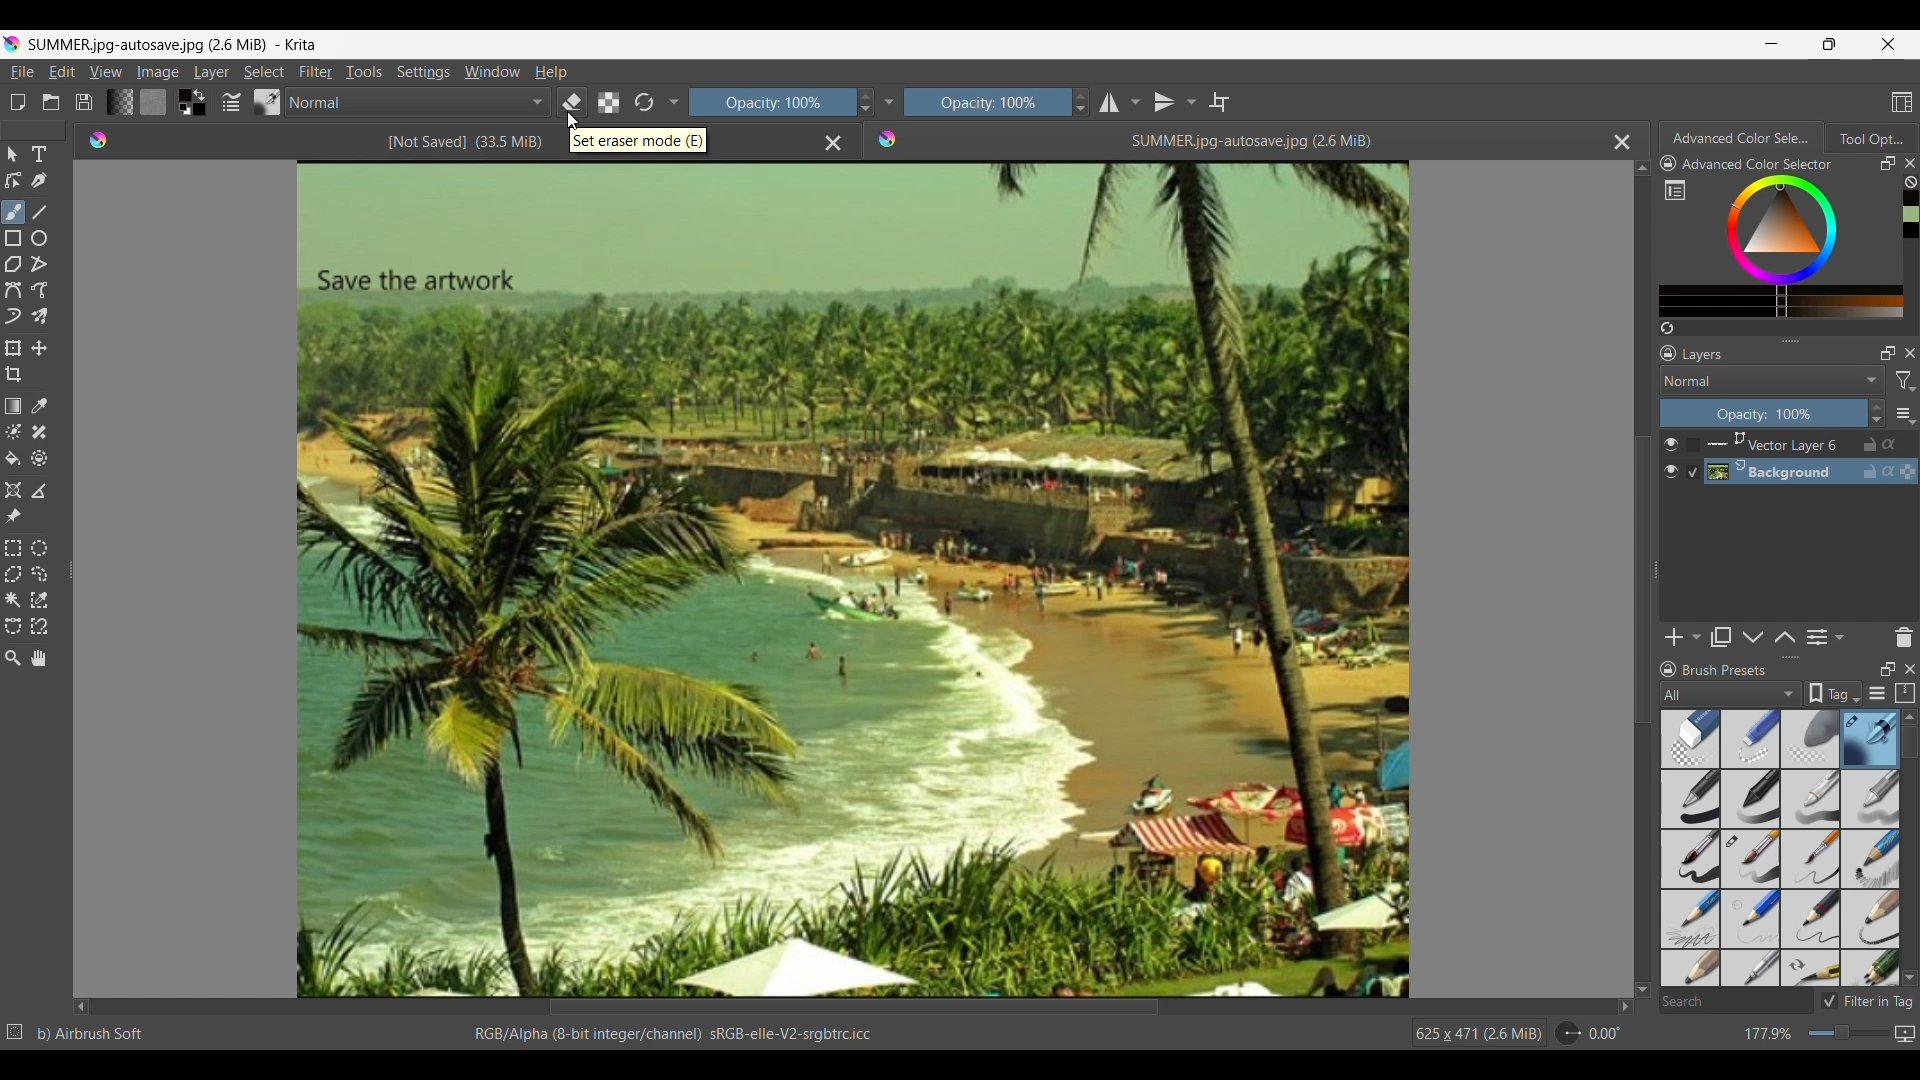 The image size is (1920, 1080). What do you see at coordinates (39, 407) in the screenshot?
I see `Sample color from current layer` at bounding box center [39, 407].